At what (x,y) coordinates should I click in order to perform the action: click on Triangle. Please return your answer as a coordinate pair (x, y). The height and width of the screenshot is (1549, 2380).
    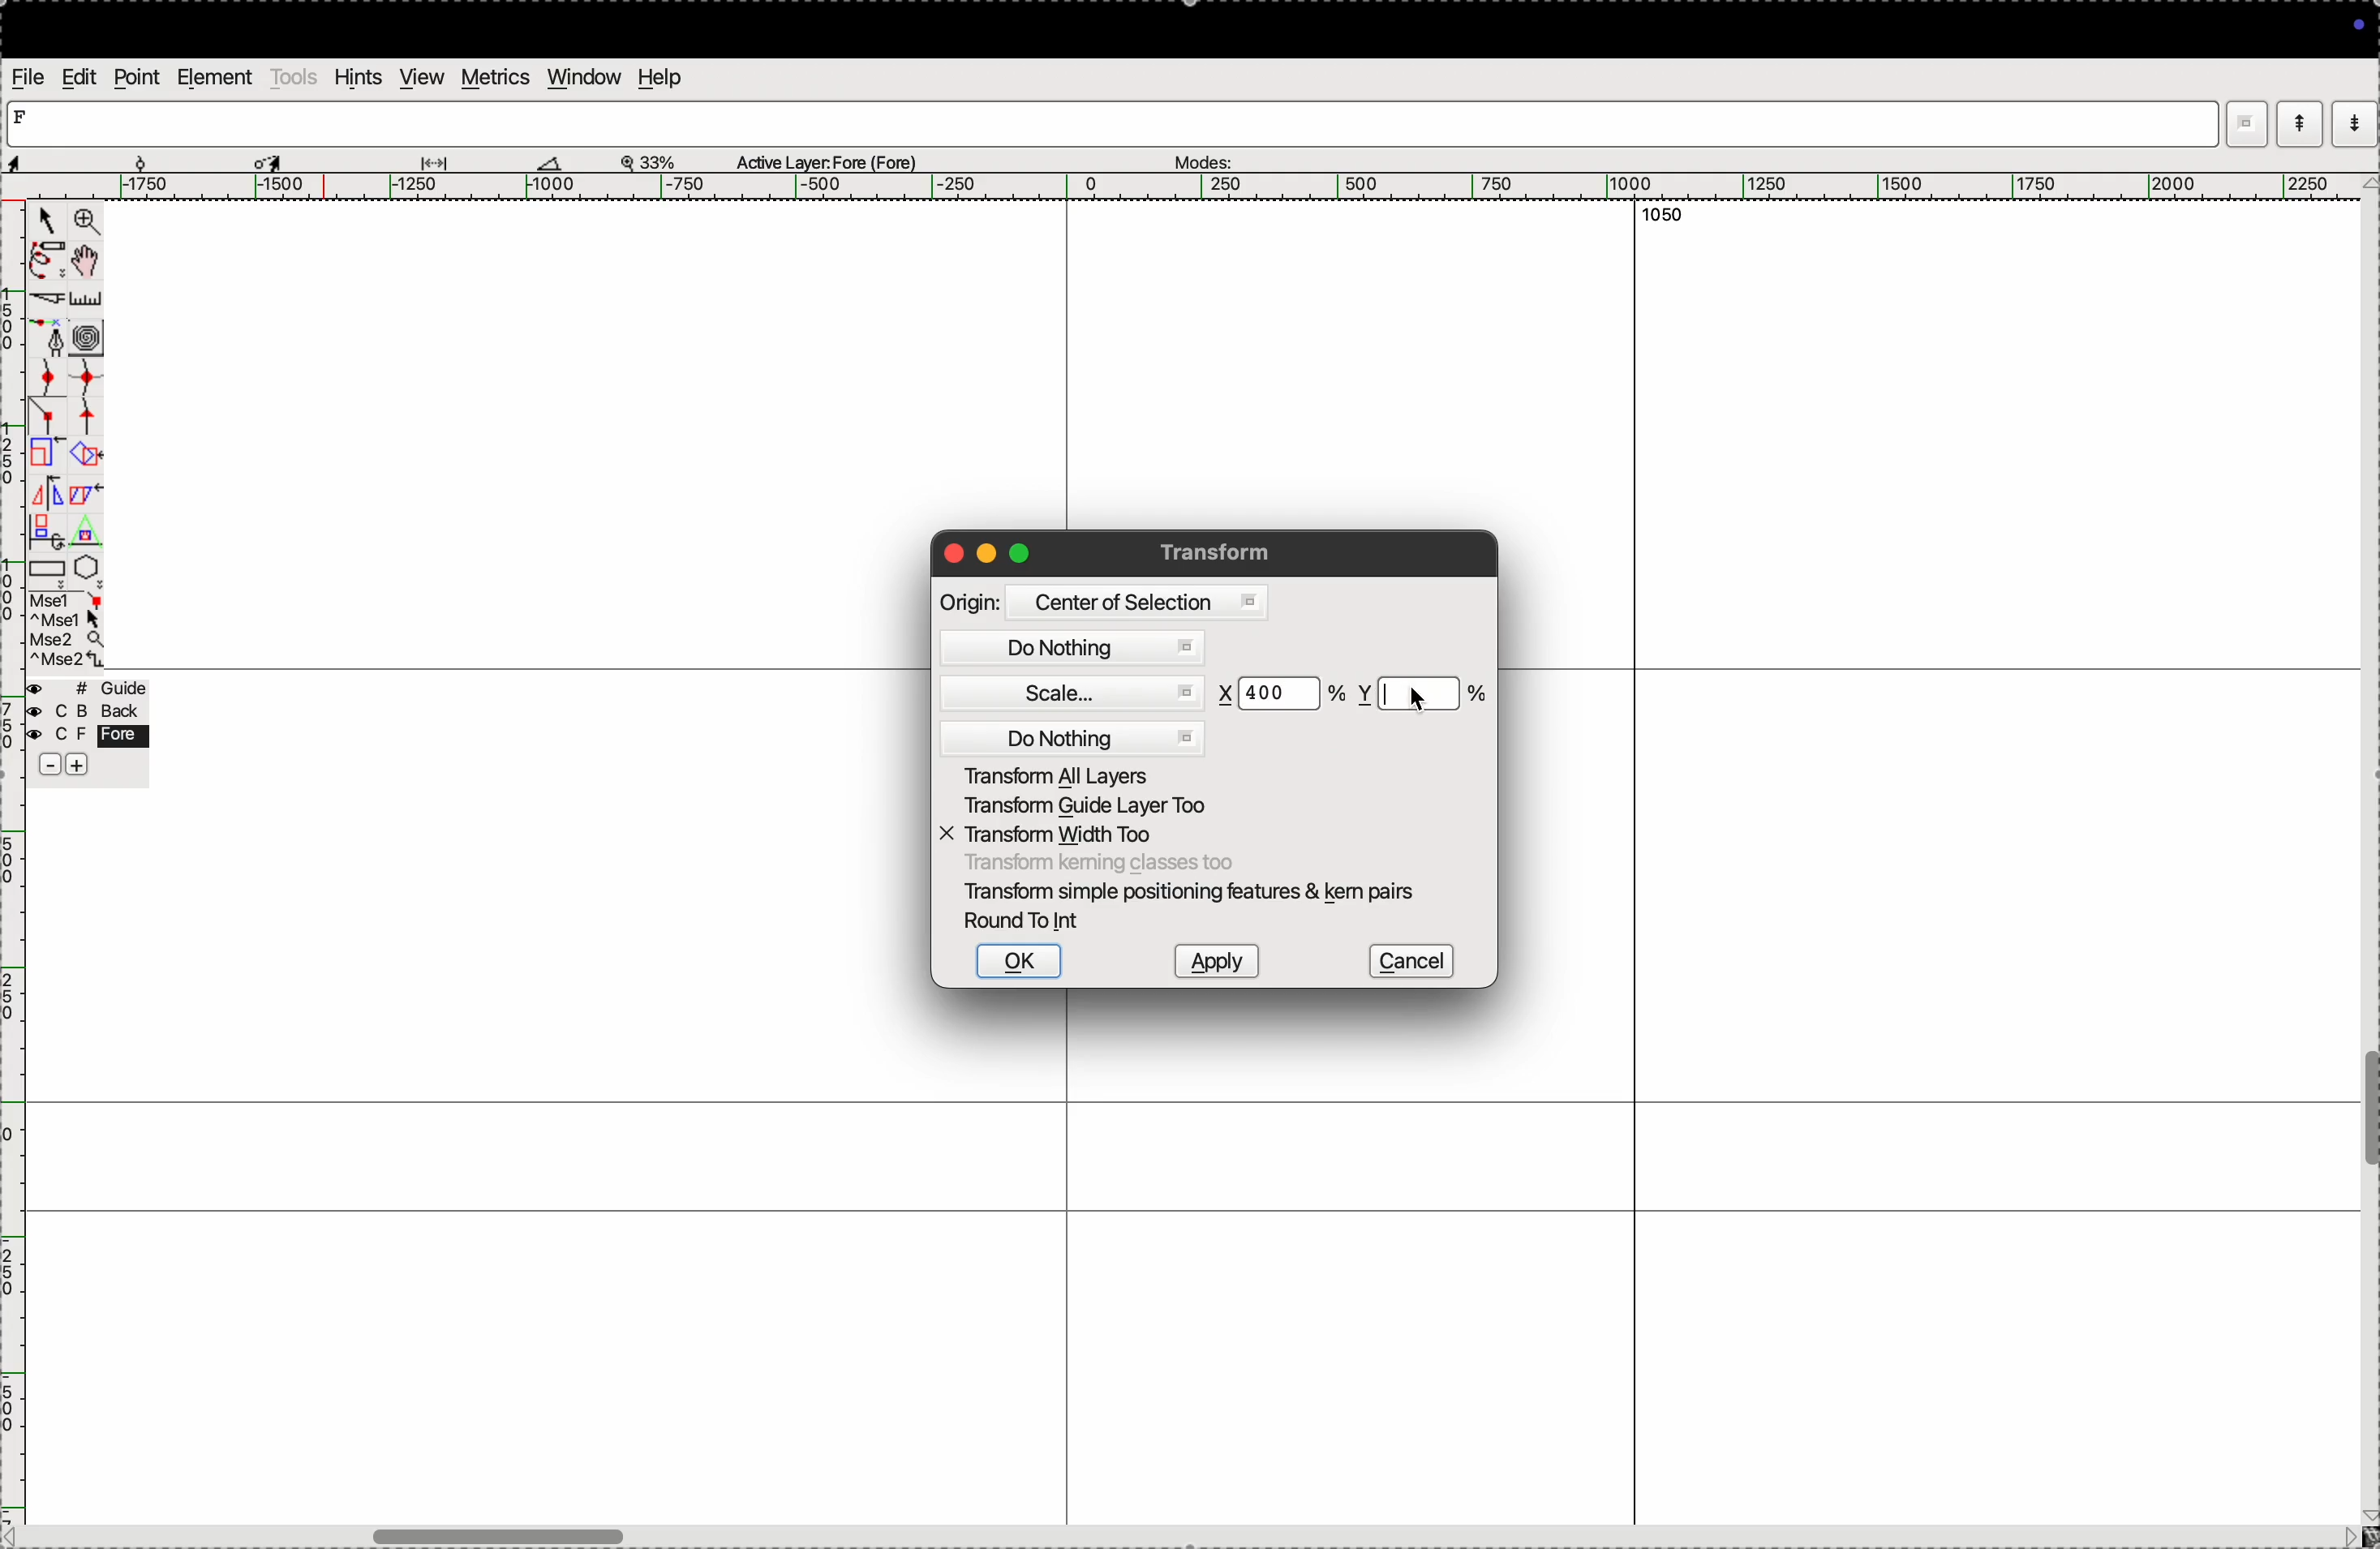
    Looking at the image, I should click on (85, 531).